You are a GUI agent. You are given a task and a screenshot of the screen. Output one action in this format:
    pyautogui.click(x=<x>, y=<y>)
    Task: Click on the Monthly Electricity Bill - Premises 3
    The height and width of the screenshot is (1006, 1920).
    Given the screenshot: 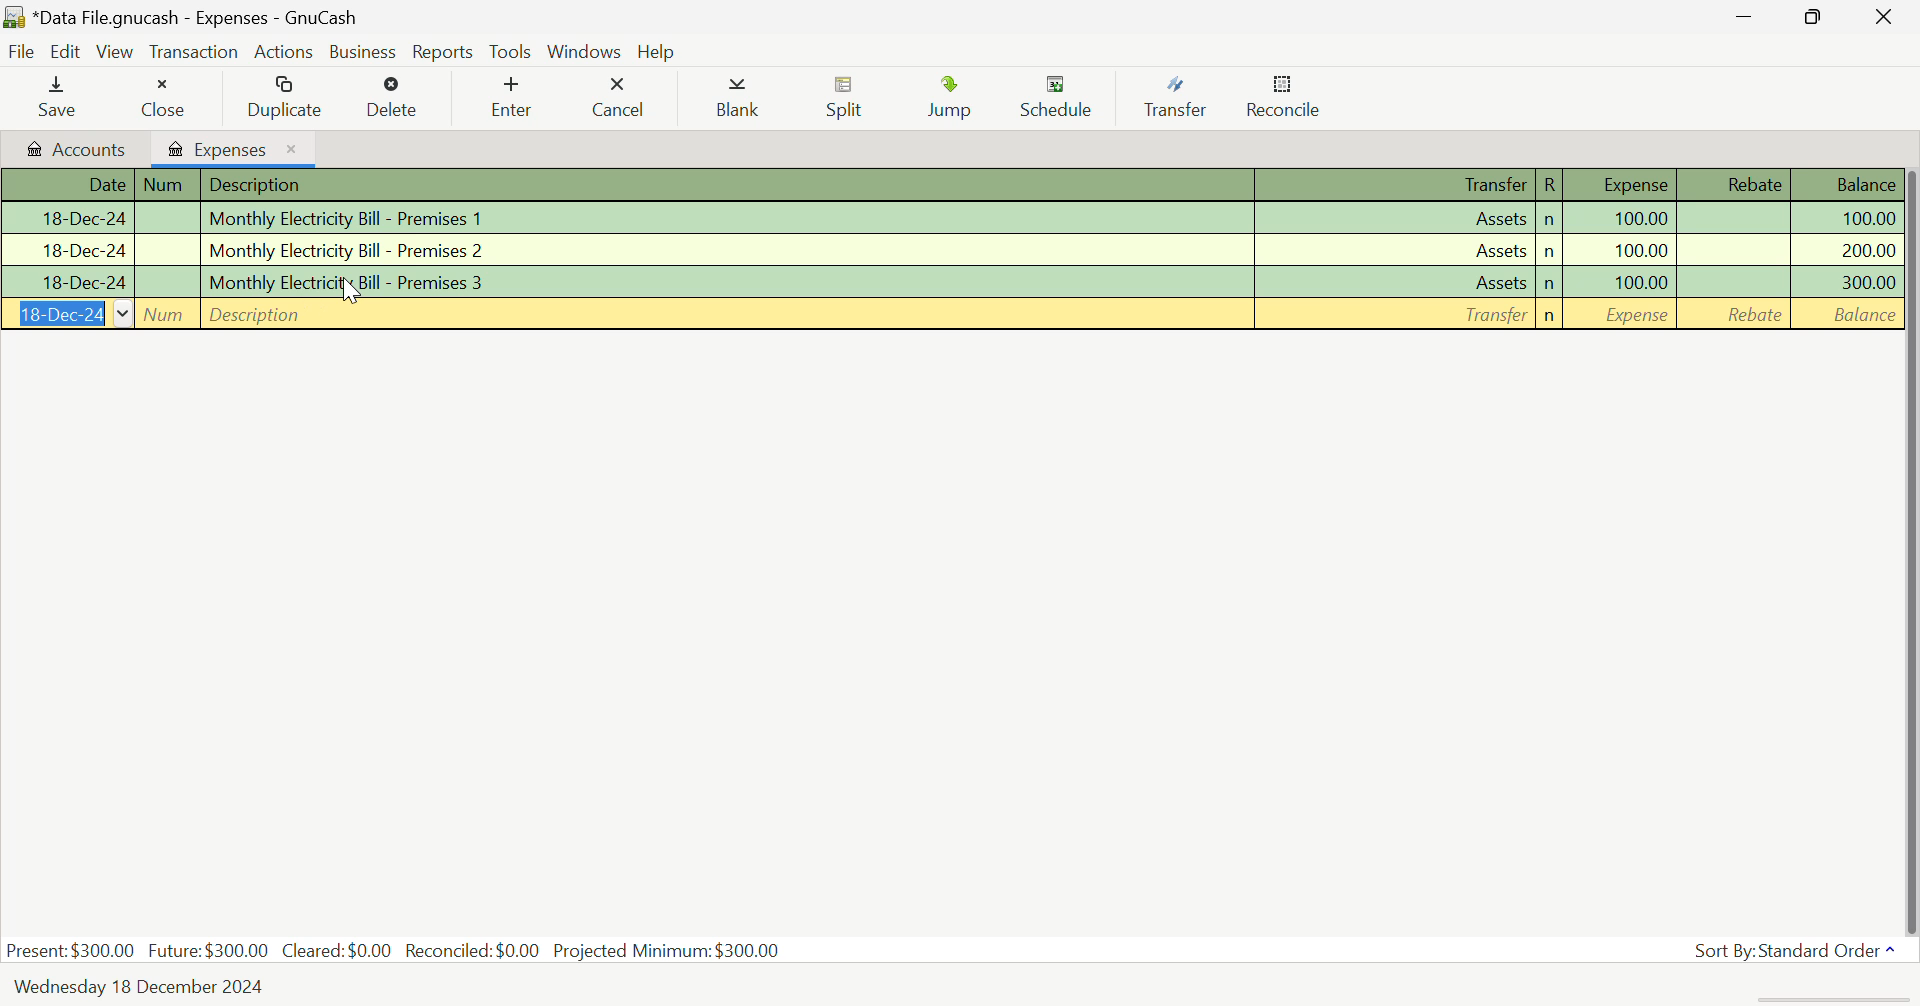 What is the action you would take?
    pyautogui.click(x=949, y=282)
    